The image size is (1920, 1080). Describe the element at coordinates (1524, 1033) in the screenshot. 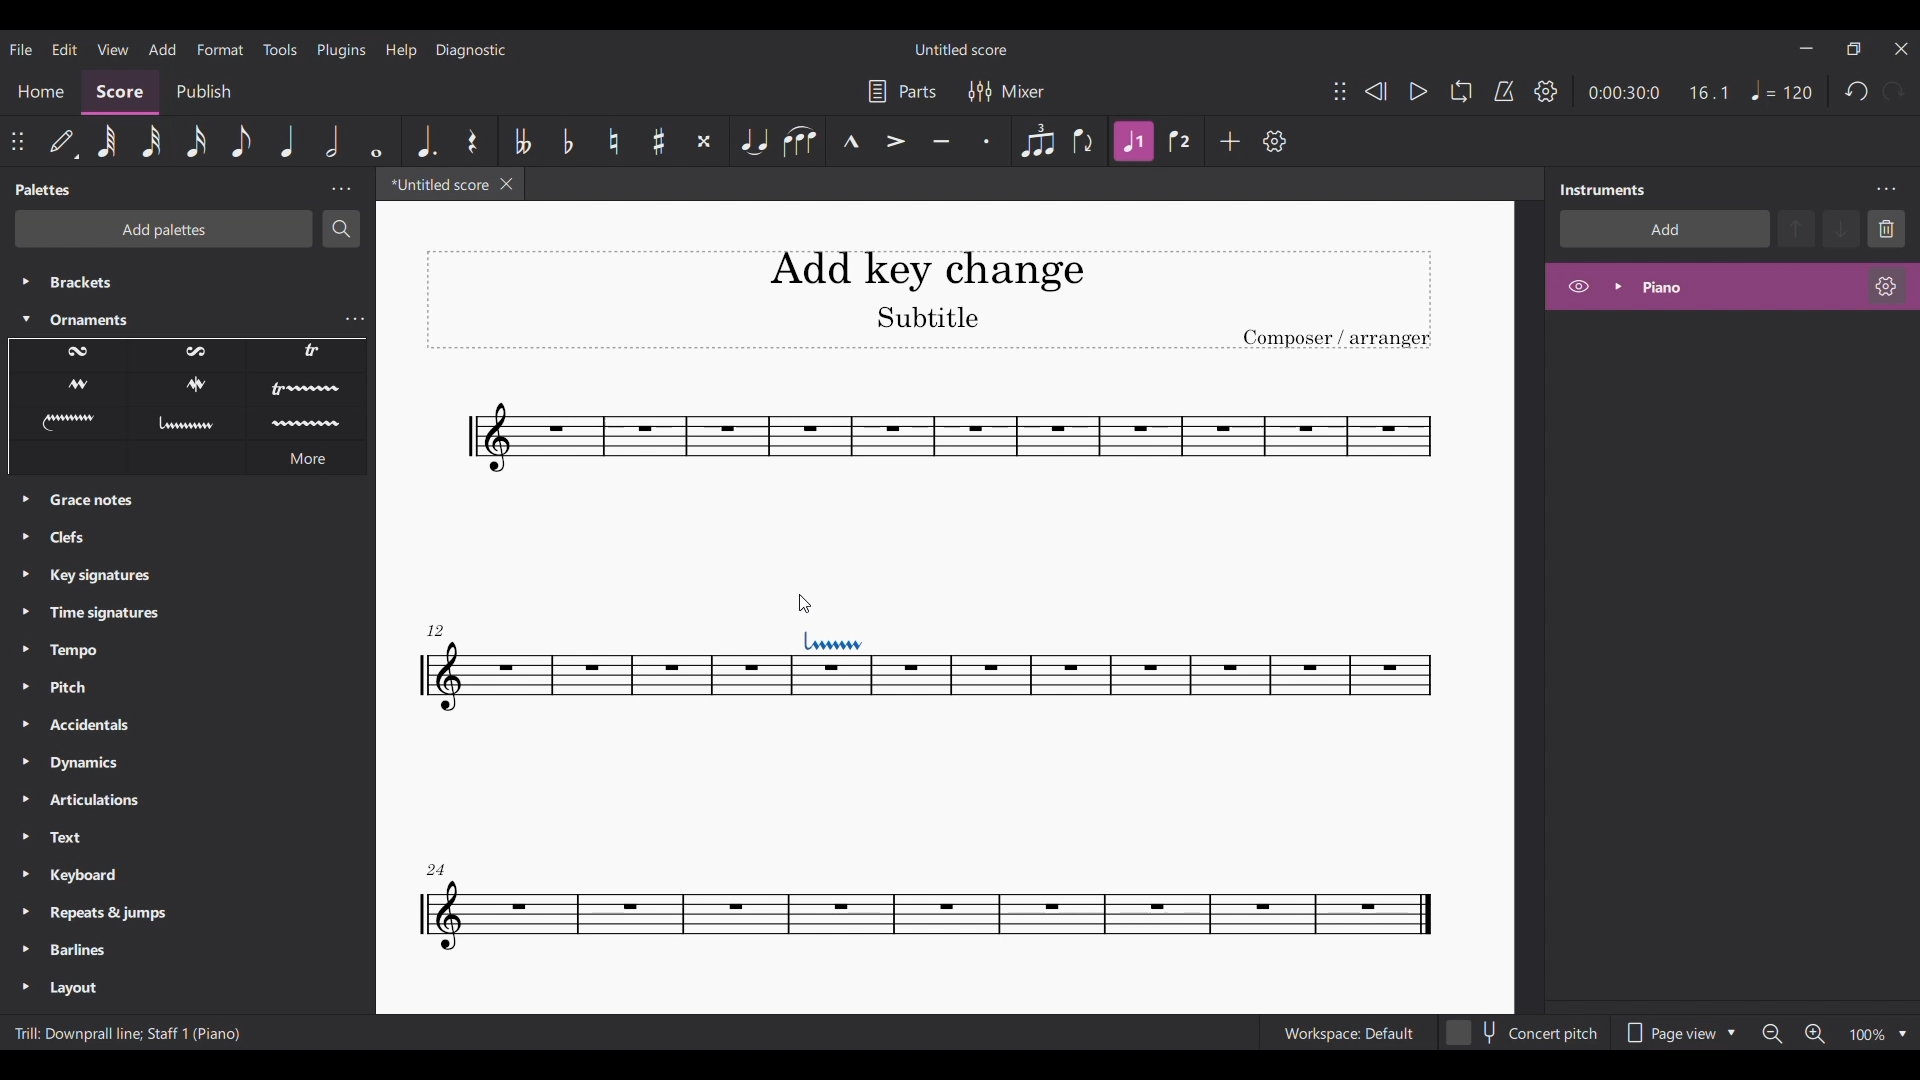

I see `Toggle for Concert pitch` at that location.